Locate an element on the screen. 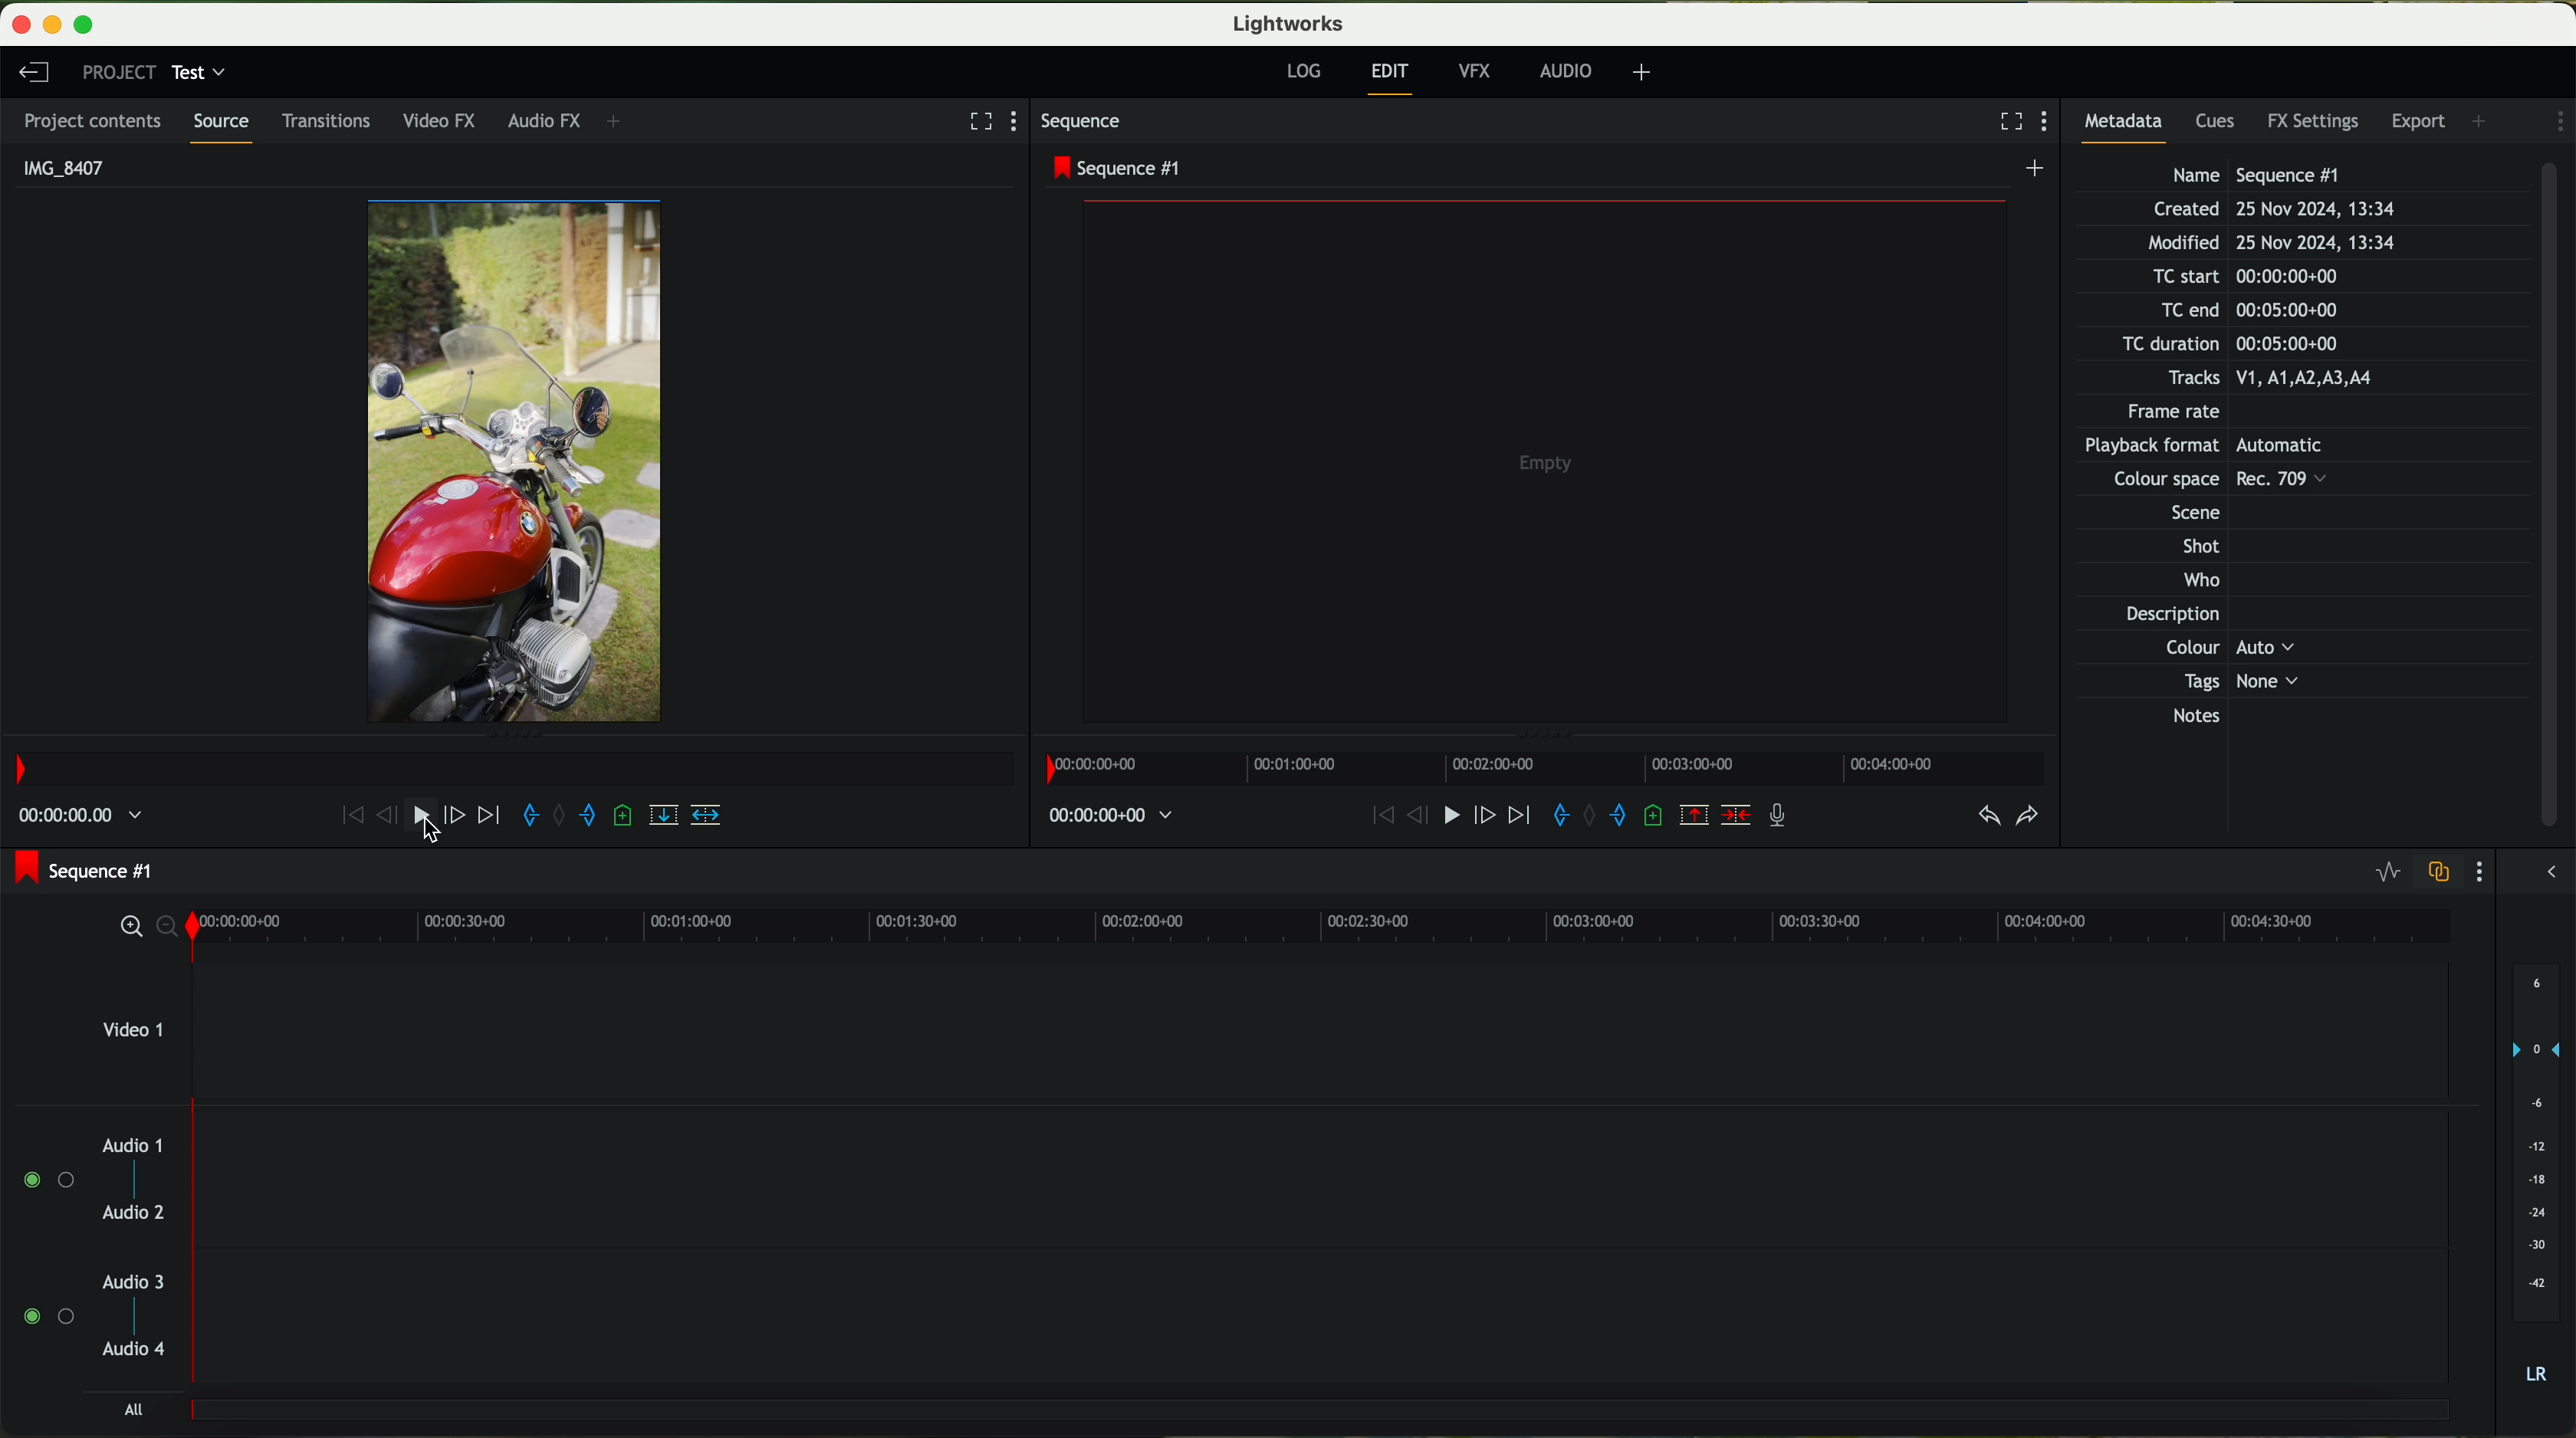  move backward is located at coordinates (341, 816).